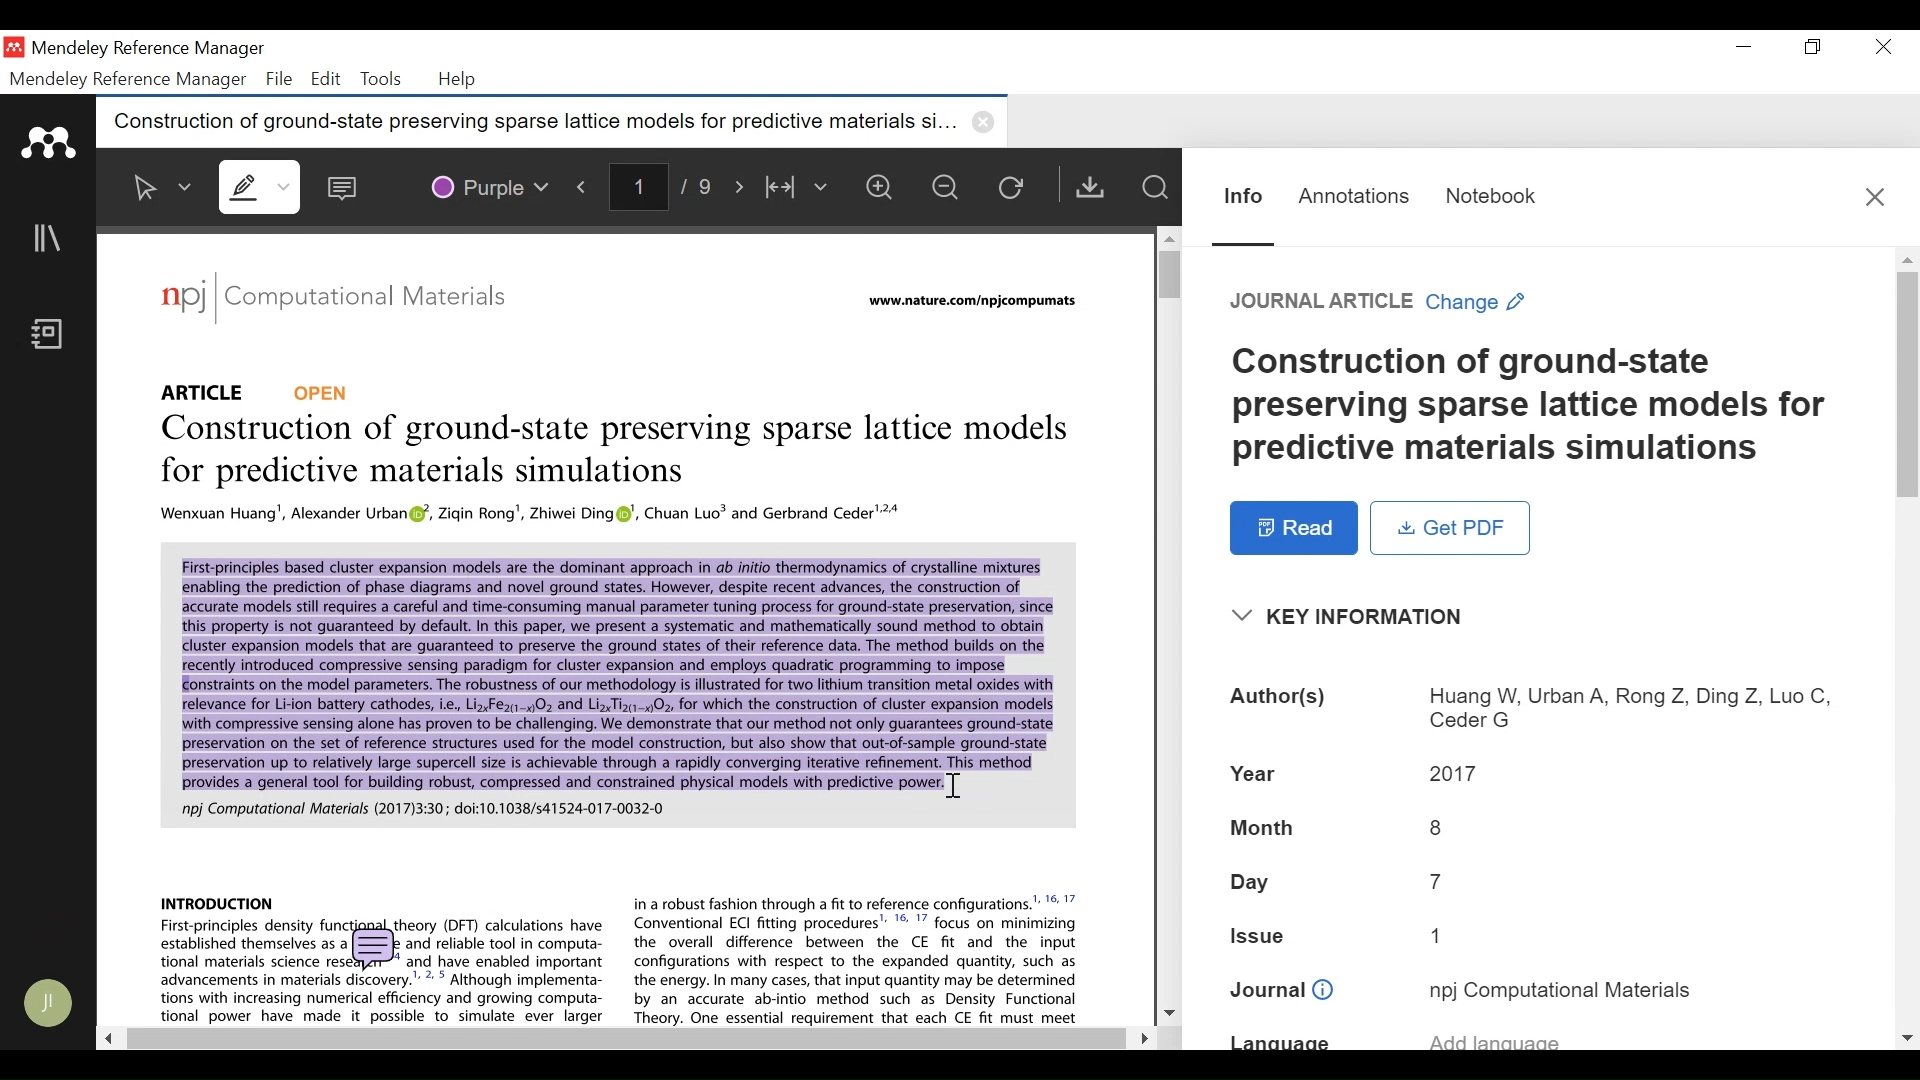 The image size is (1920, 1080). Describe the element at coordinates (1450, 527) in the screenshot. I see `Get PDF` at that location.